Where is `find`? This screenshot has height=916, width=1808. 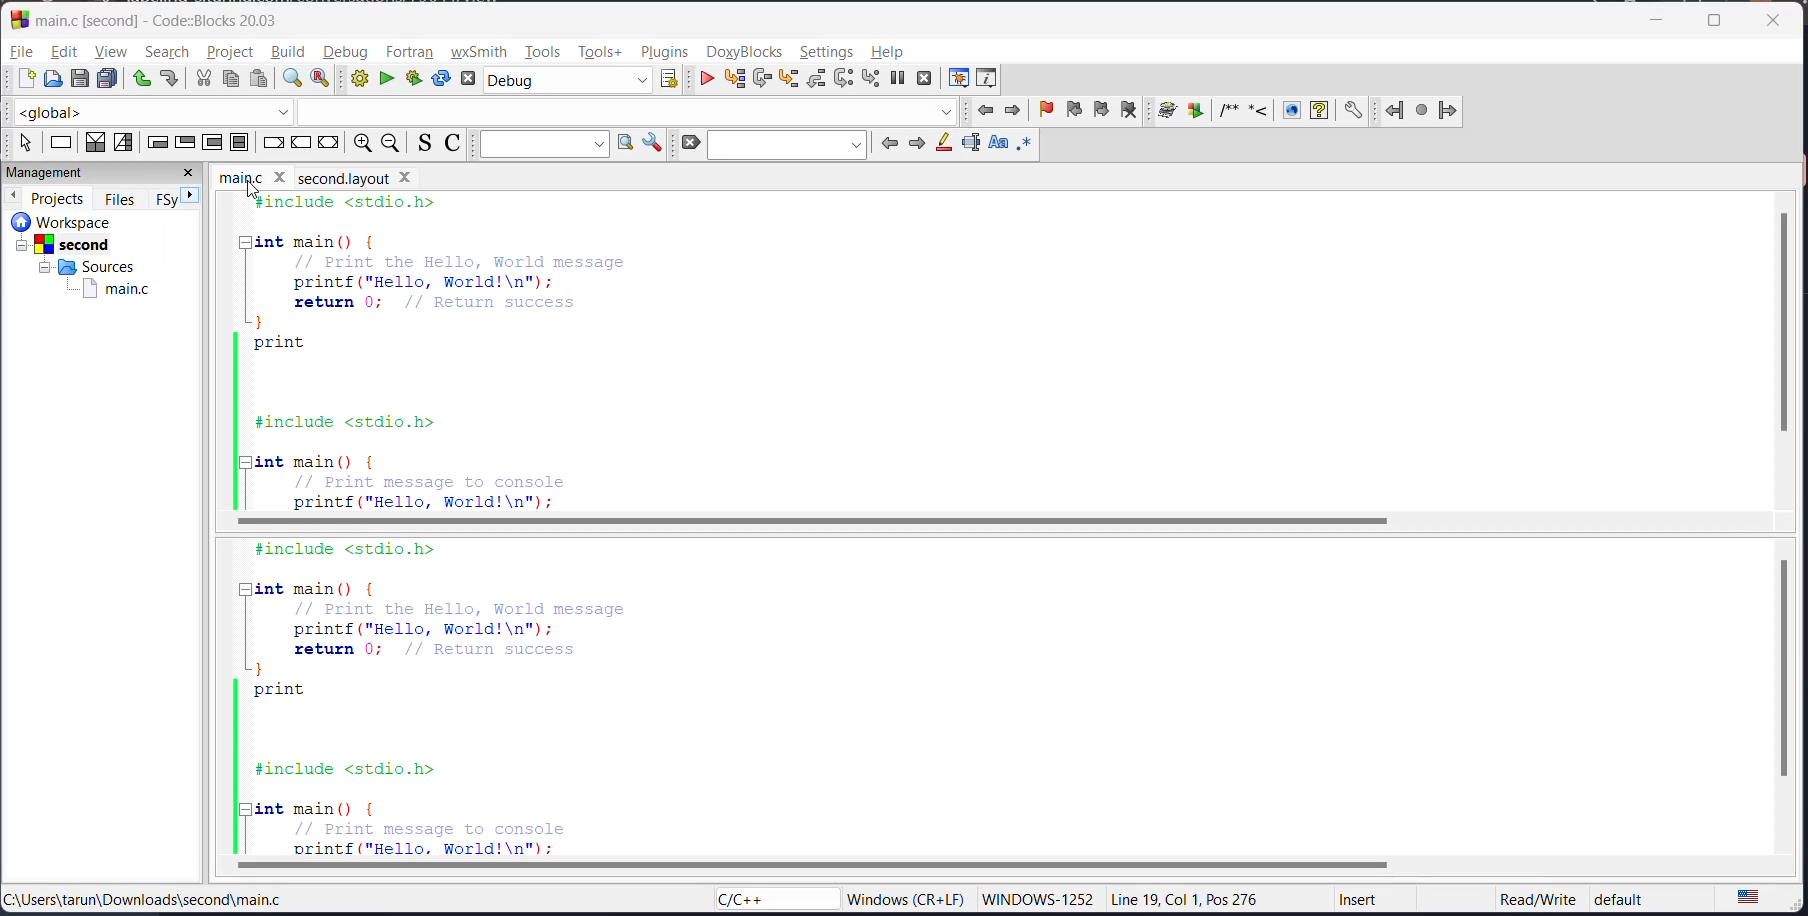 find is located at coordinates (289, 79).